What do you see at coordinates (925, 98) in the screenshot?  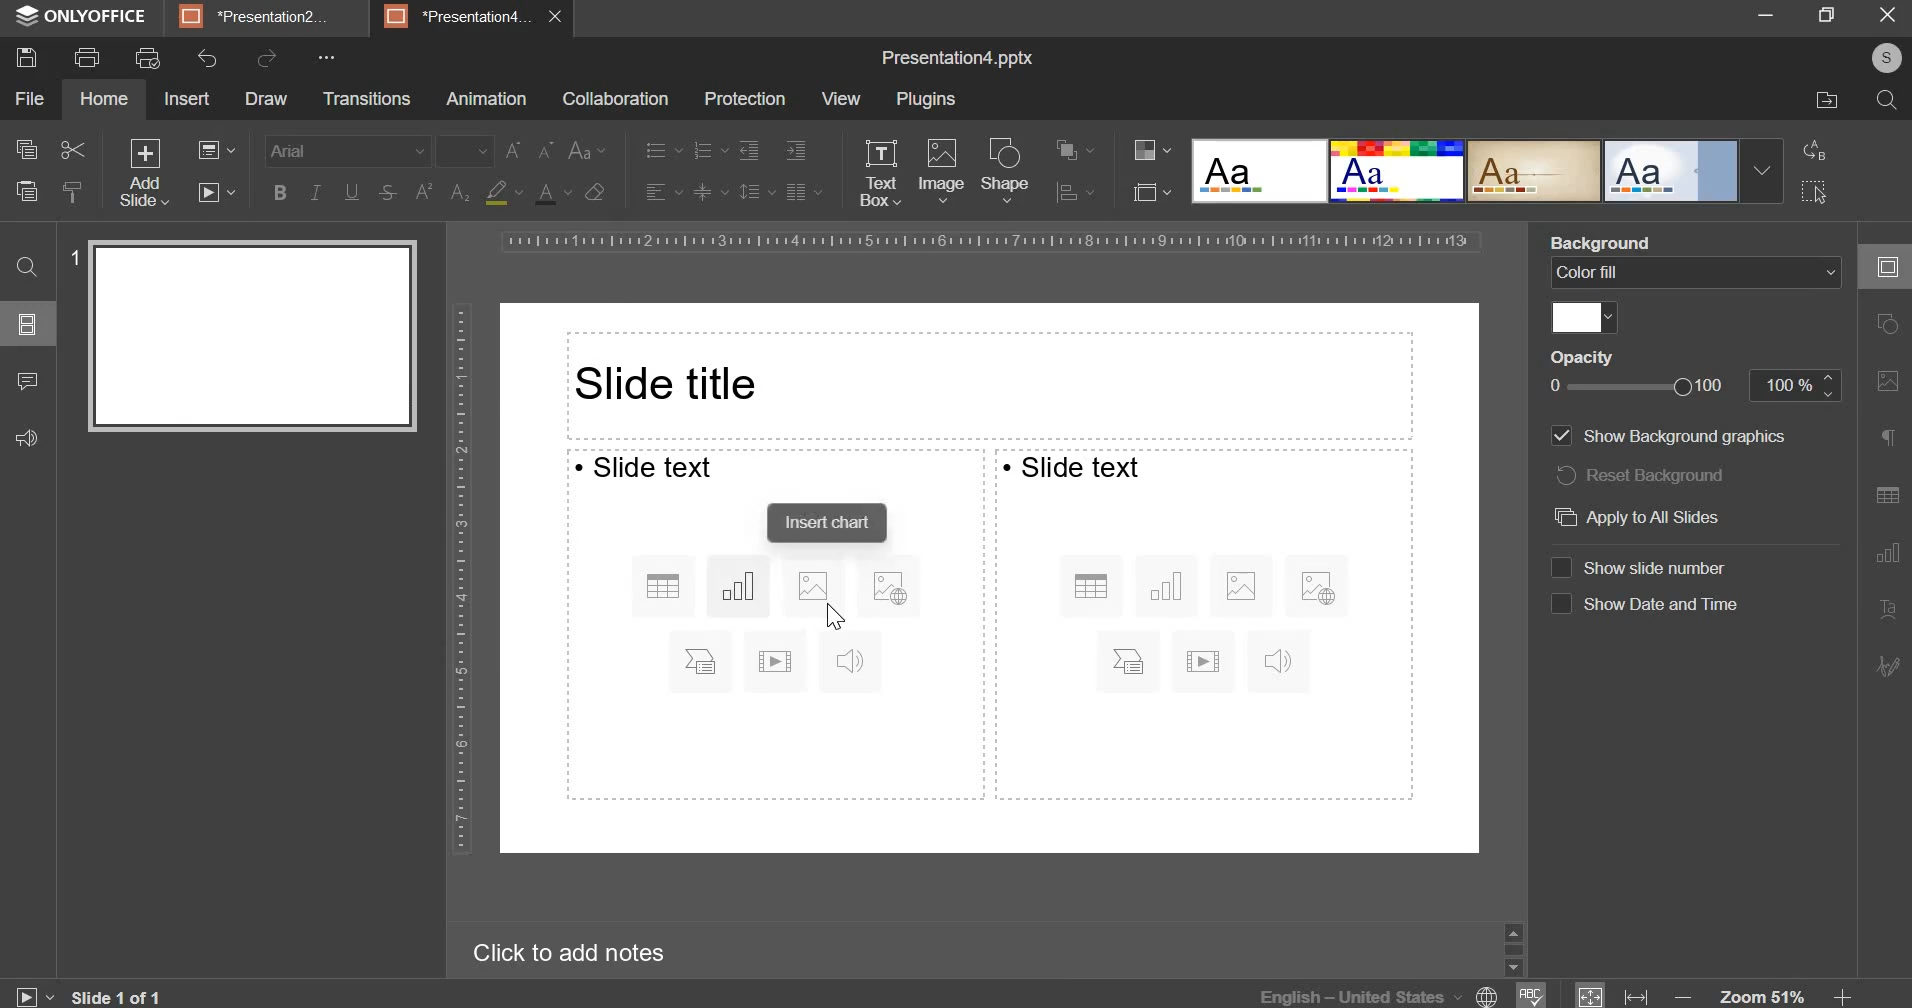 I see `plugins` at bounding box center [925, 98].